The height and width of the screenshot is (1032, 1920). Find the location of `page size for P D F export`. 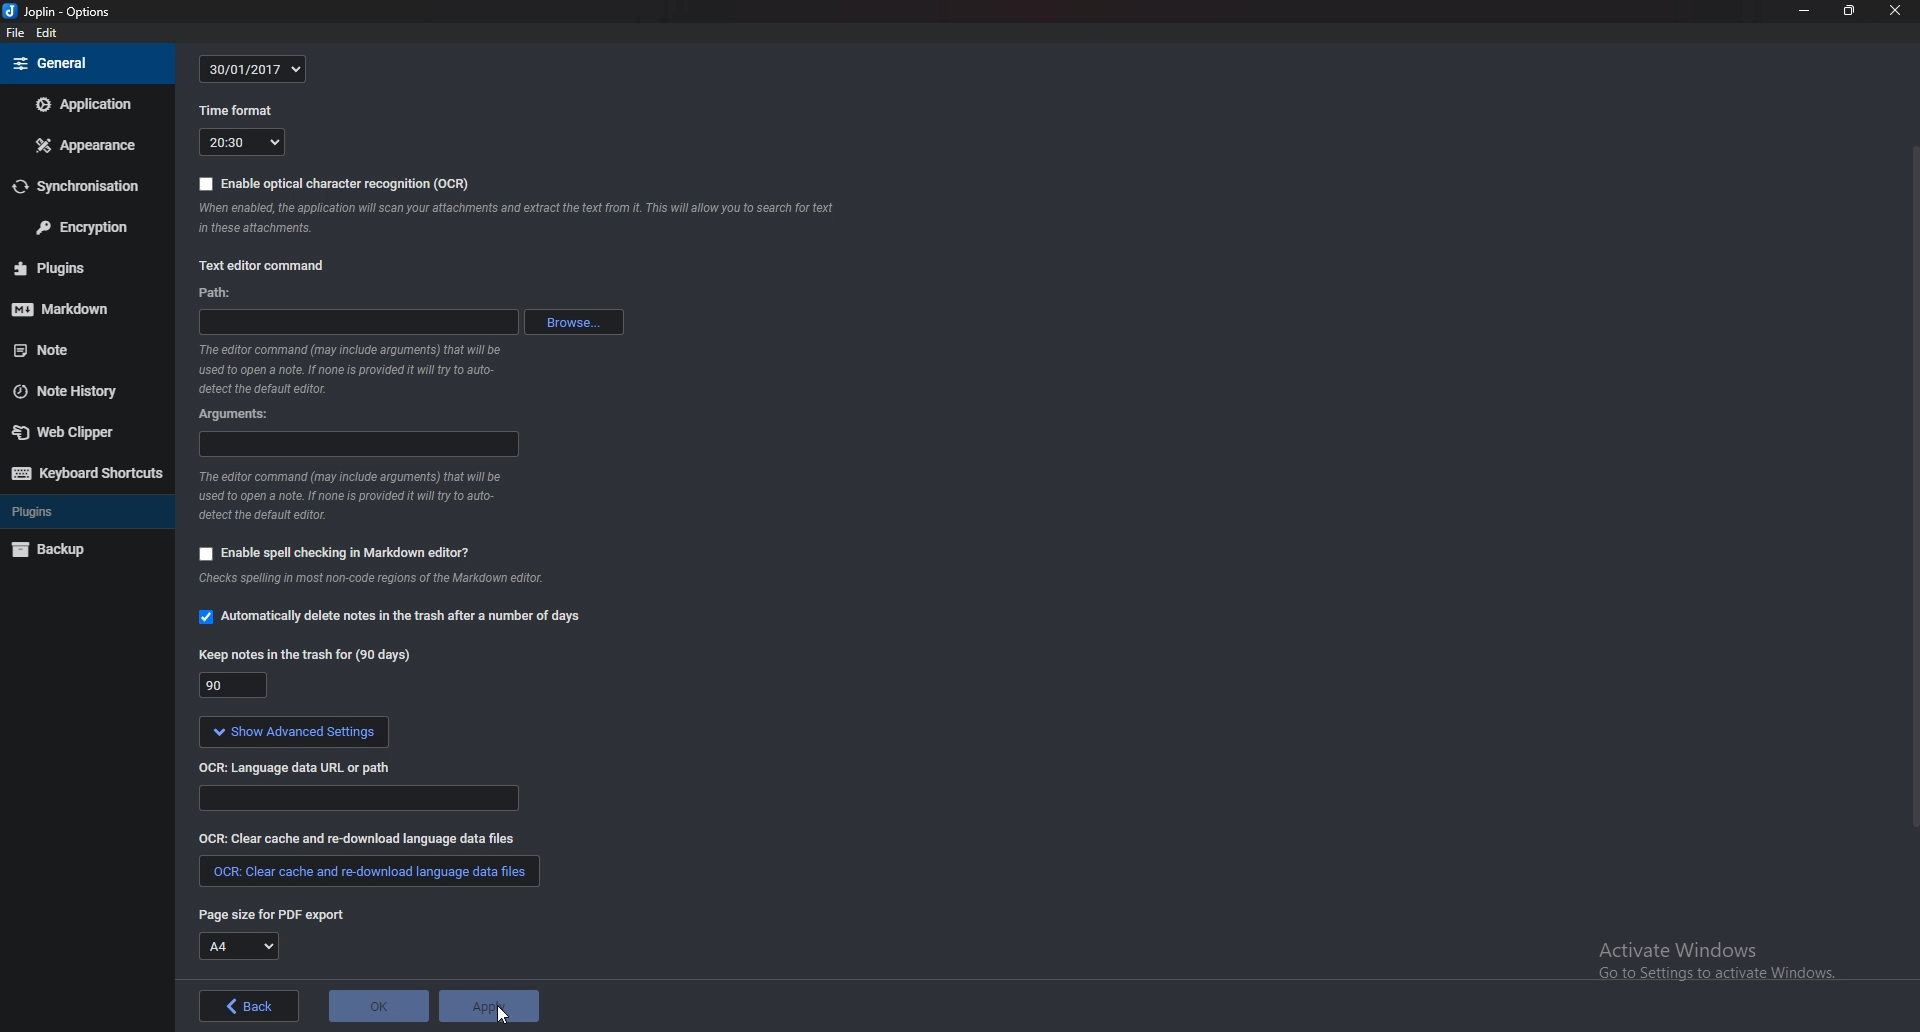

page size for P D F export is located at coordinates (275, 916).